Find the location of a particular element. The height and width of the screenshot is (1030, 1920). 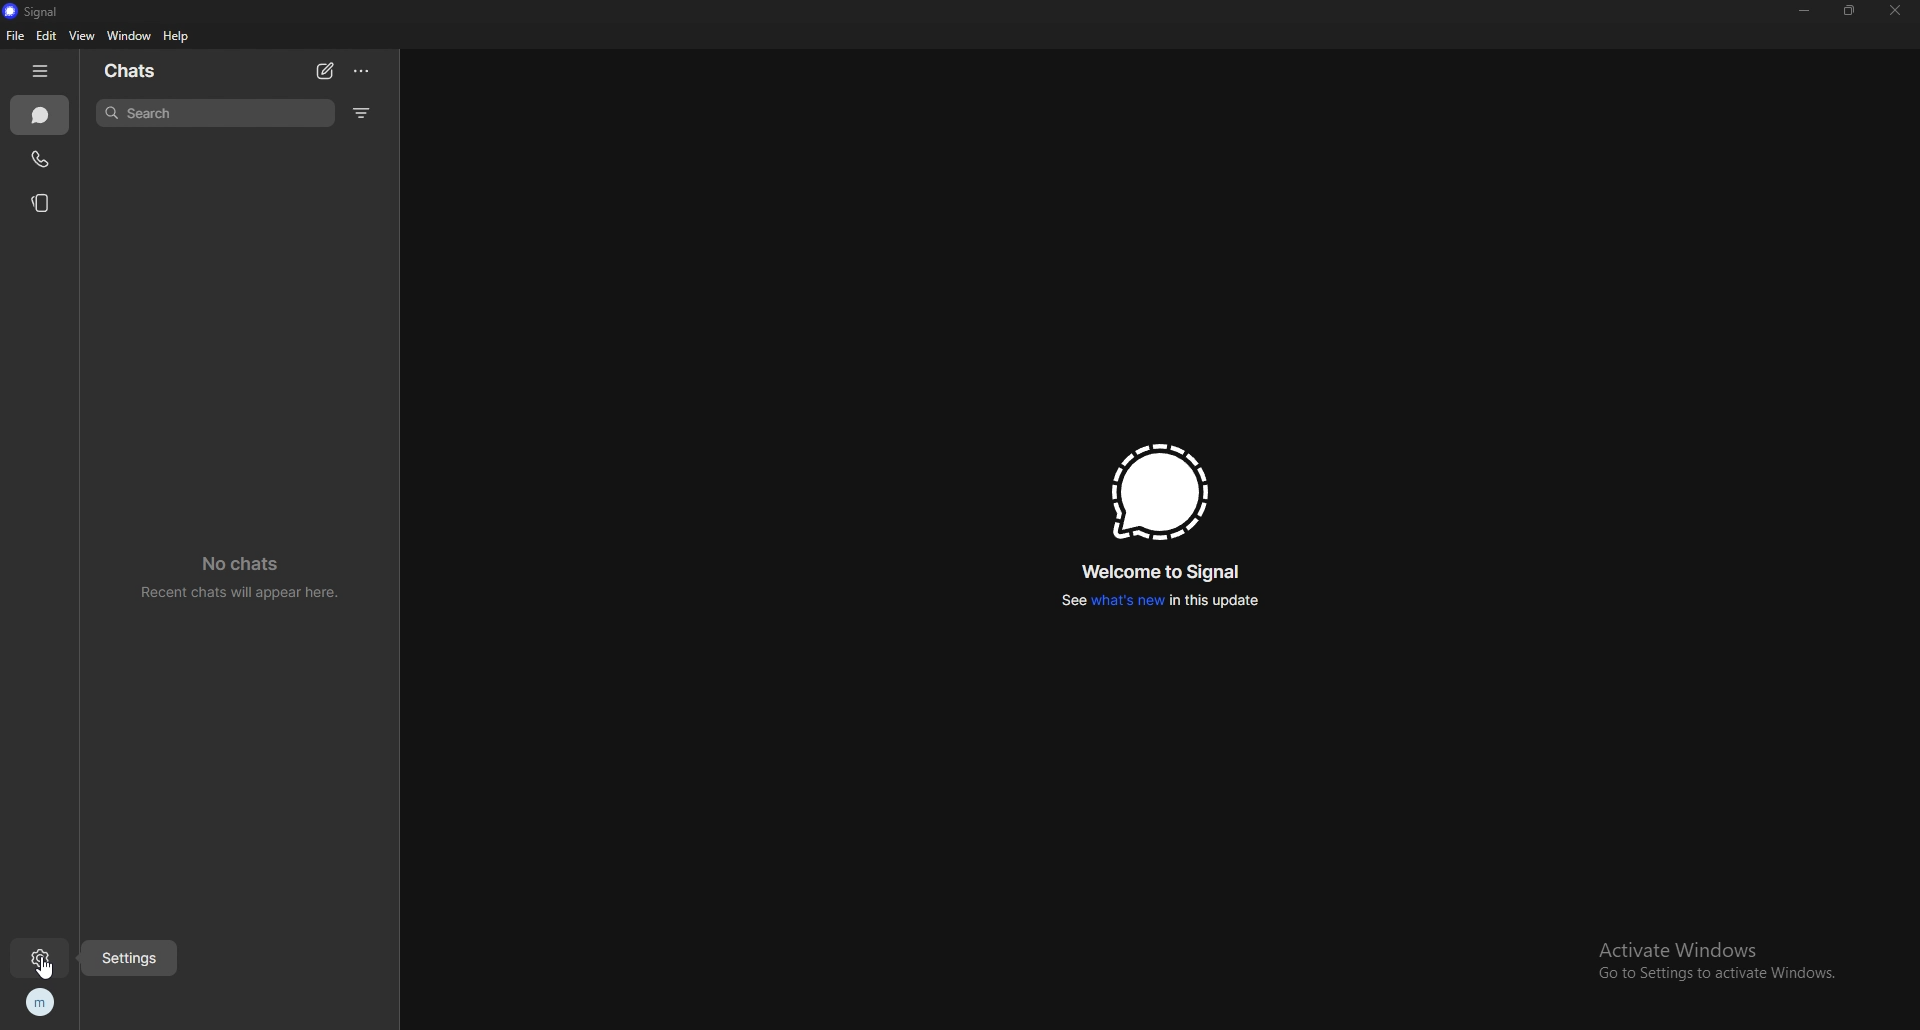

minimize is located at coordinates (1805, 10).